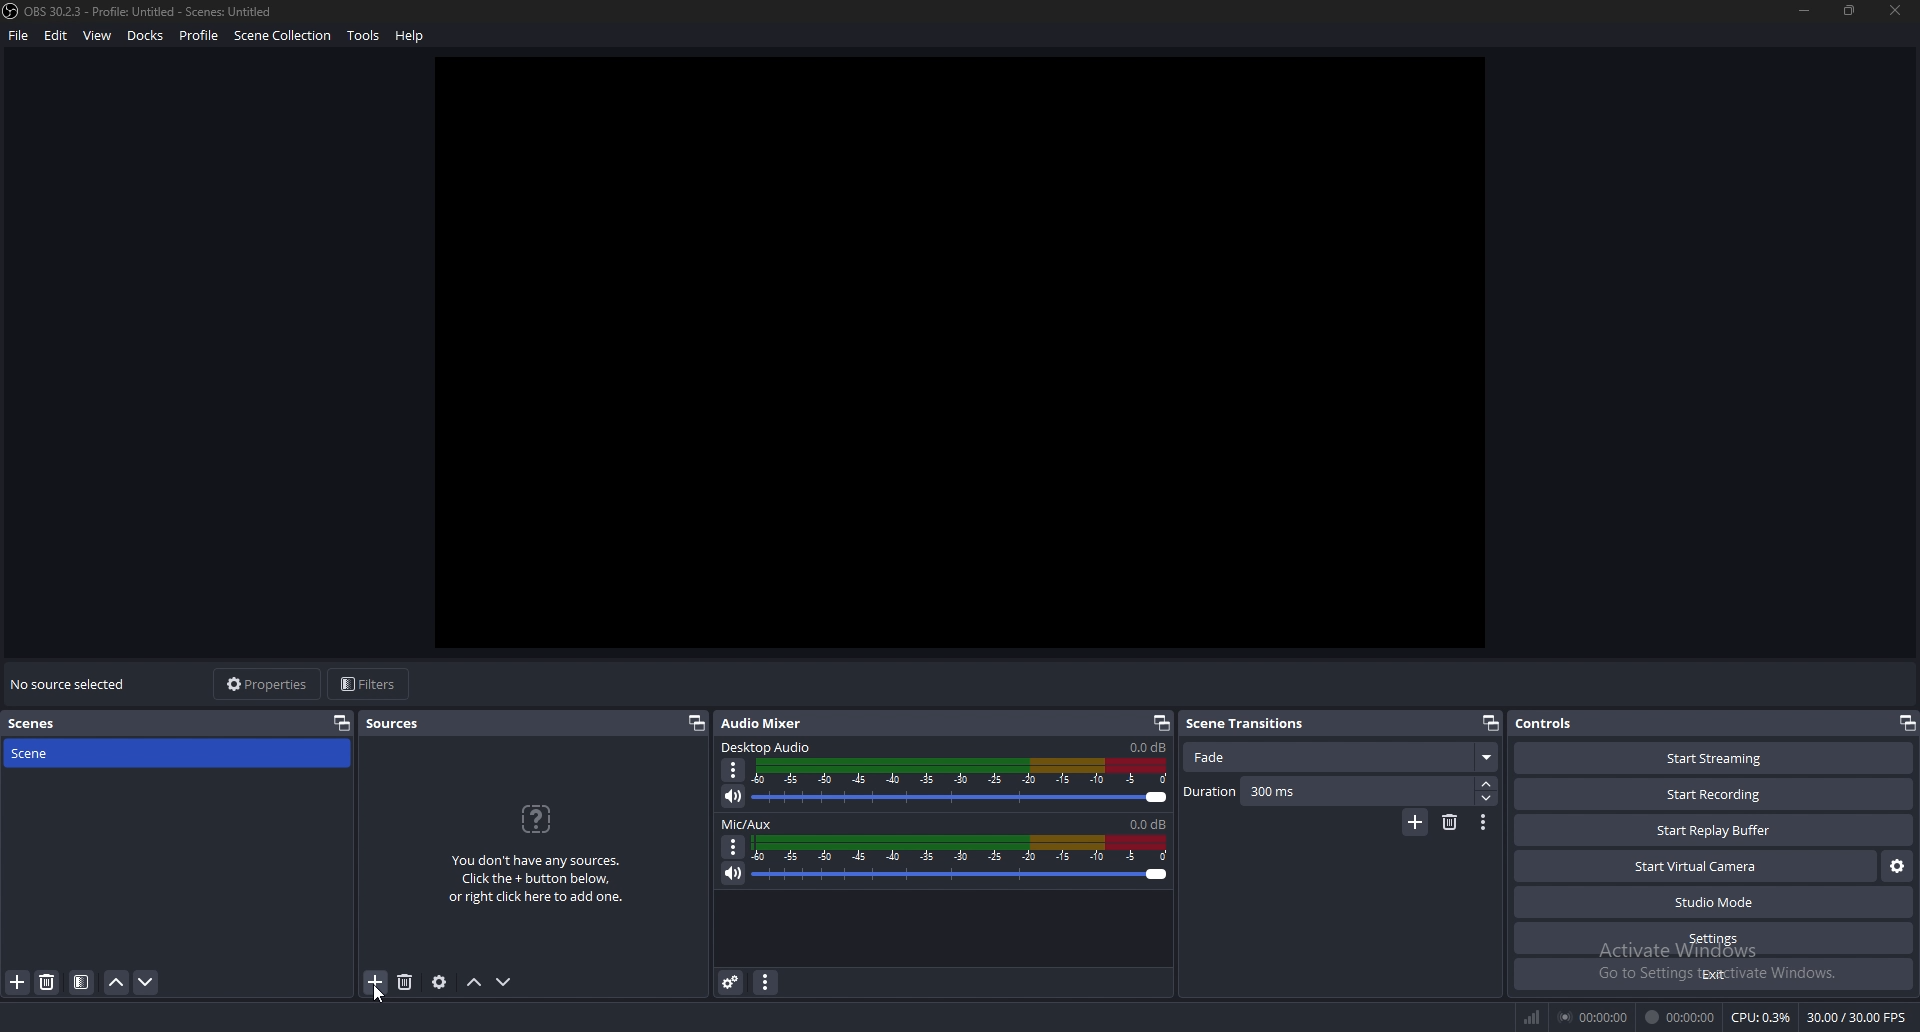  I want to click on fps, so click(1857, 1017).